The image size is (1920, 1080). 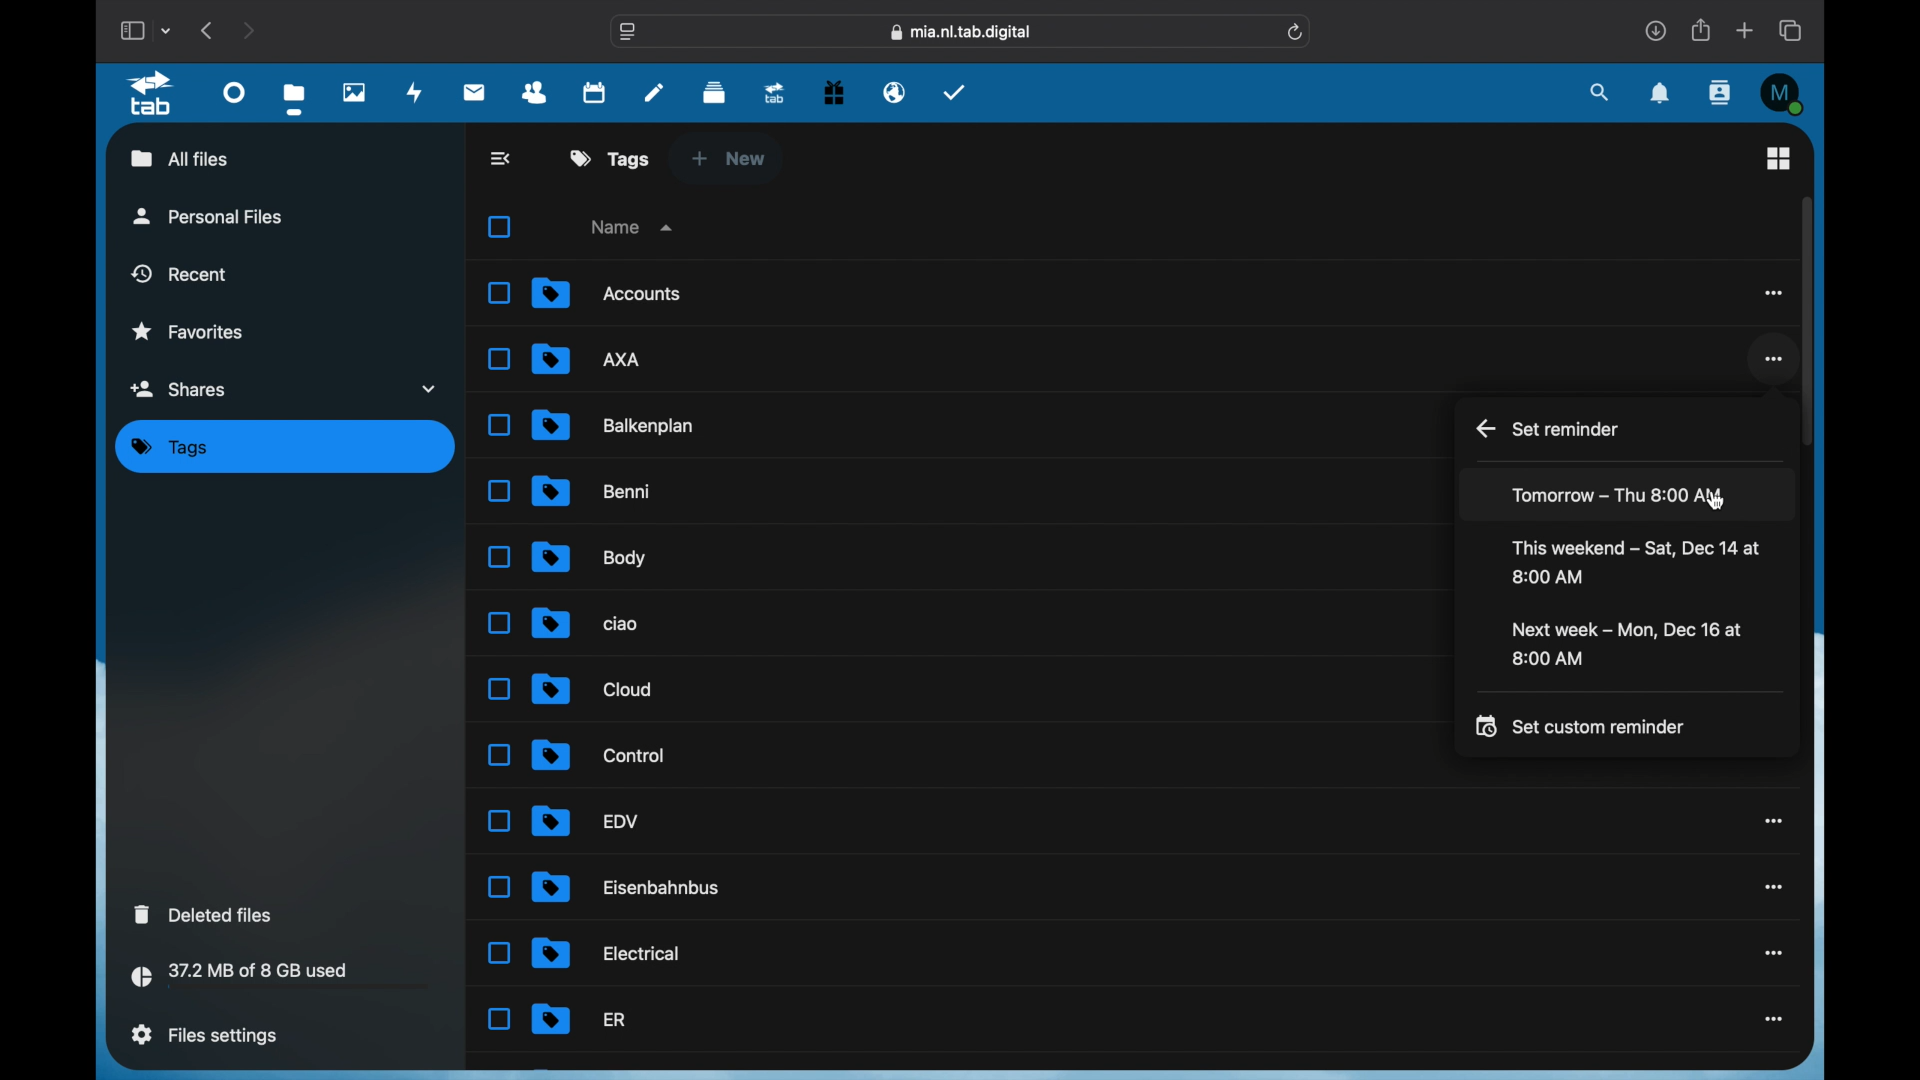 I want to click on Unselected Checkbox, so click(x=500, y=292).